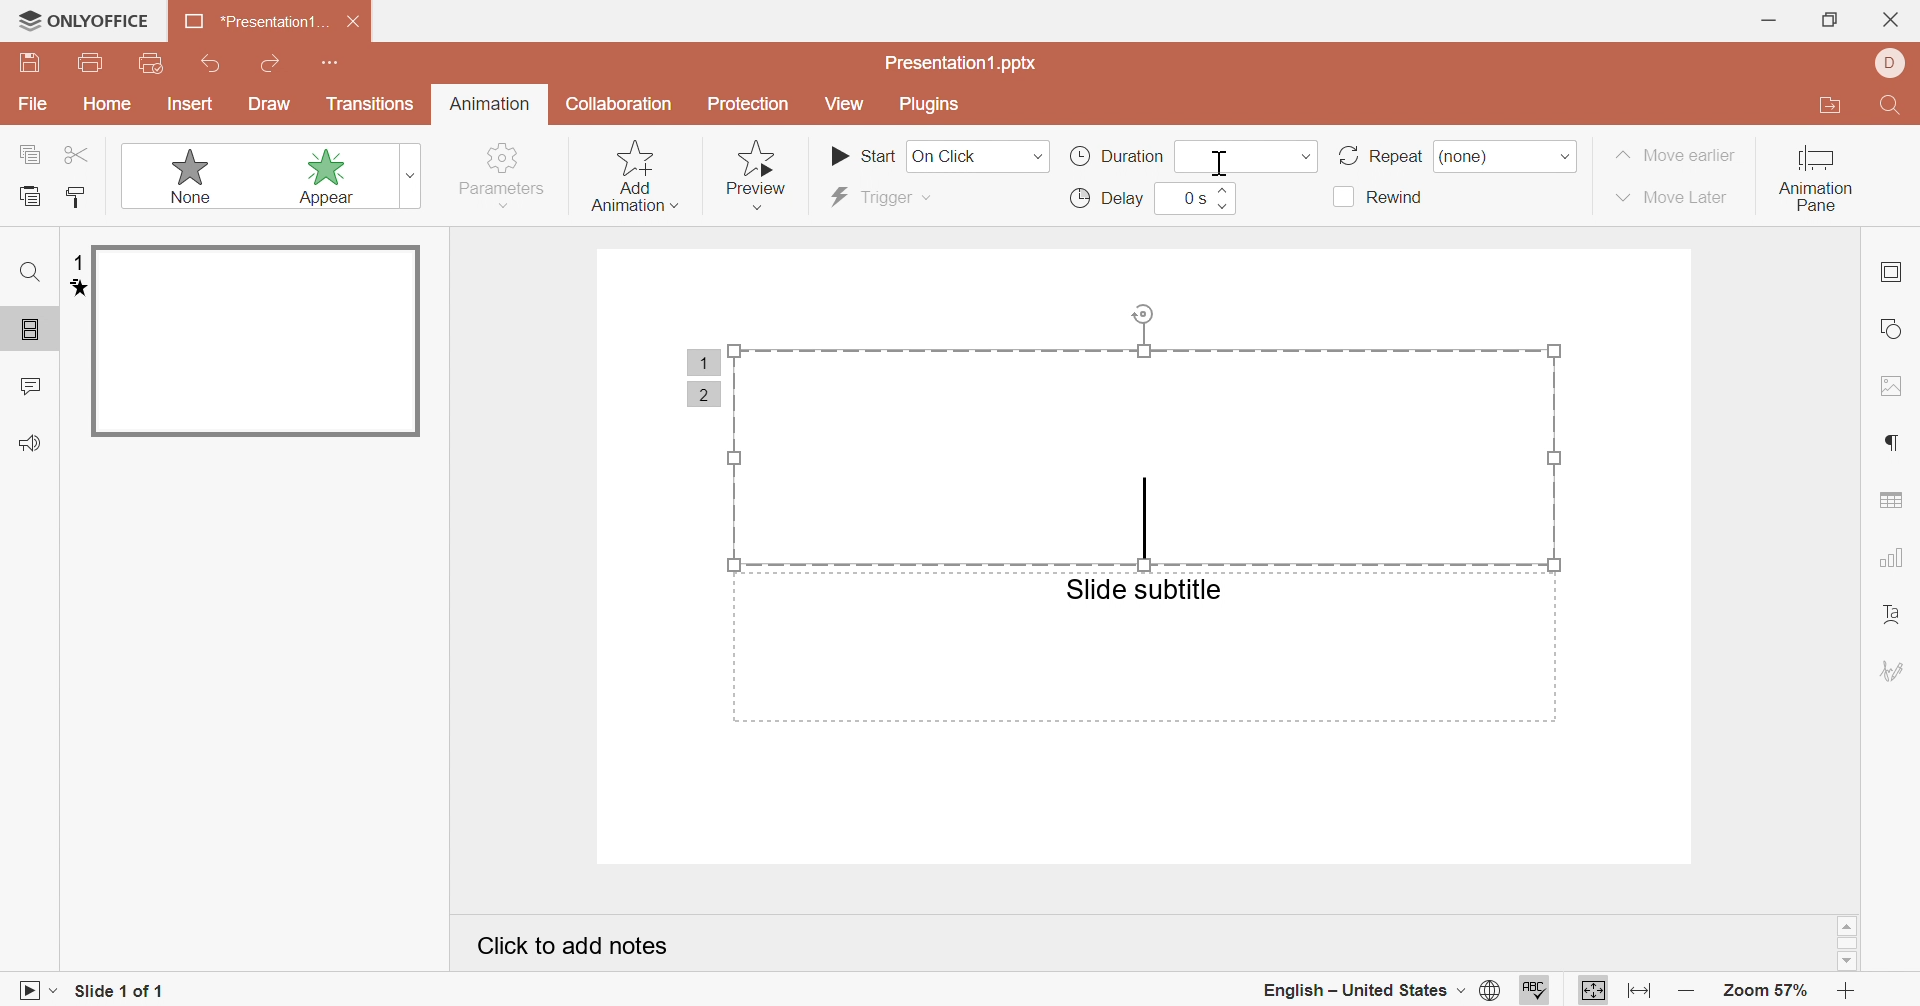 This screenshot has height=1006, width=1920. What do you see at coordinates (964, 64) in the screenshot?
I see `presentation1.pptx` at bounding box center [964, 64].